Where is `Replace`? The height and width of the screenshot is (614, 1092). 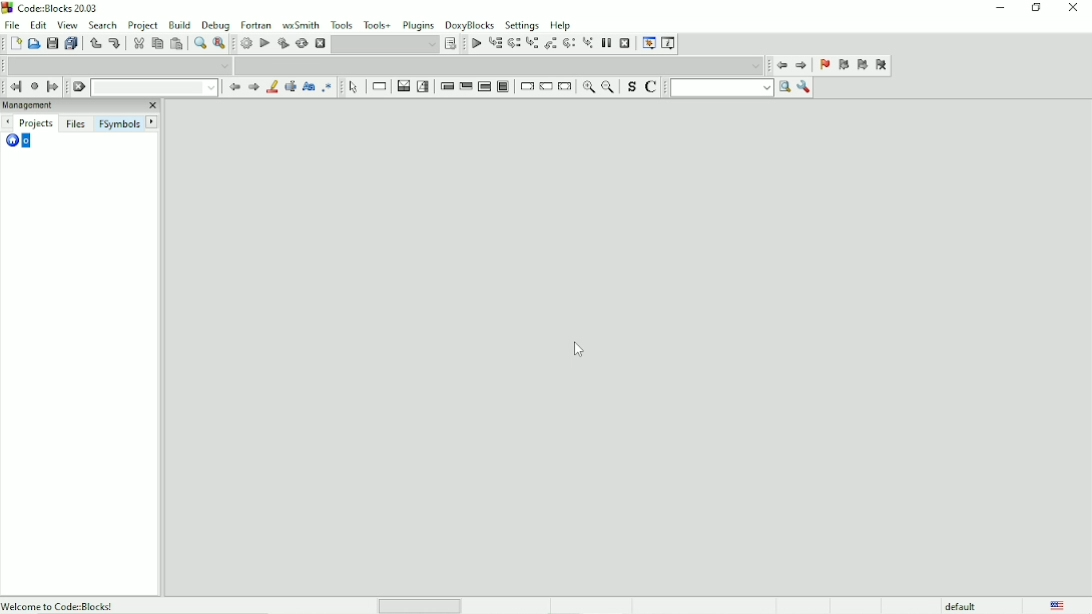
Replace is located at coordinates (220, 43).